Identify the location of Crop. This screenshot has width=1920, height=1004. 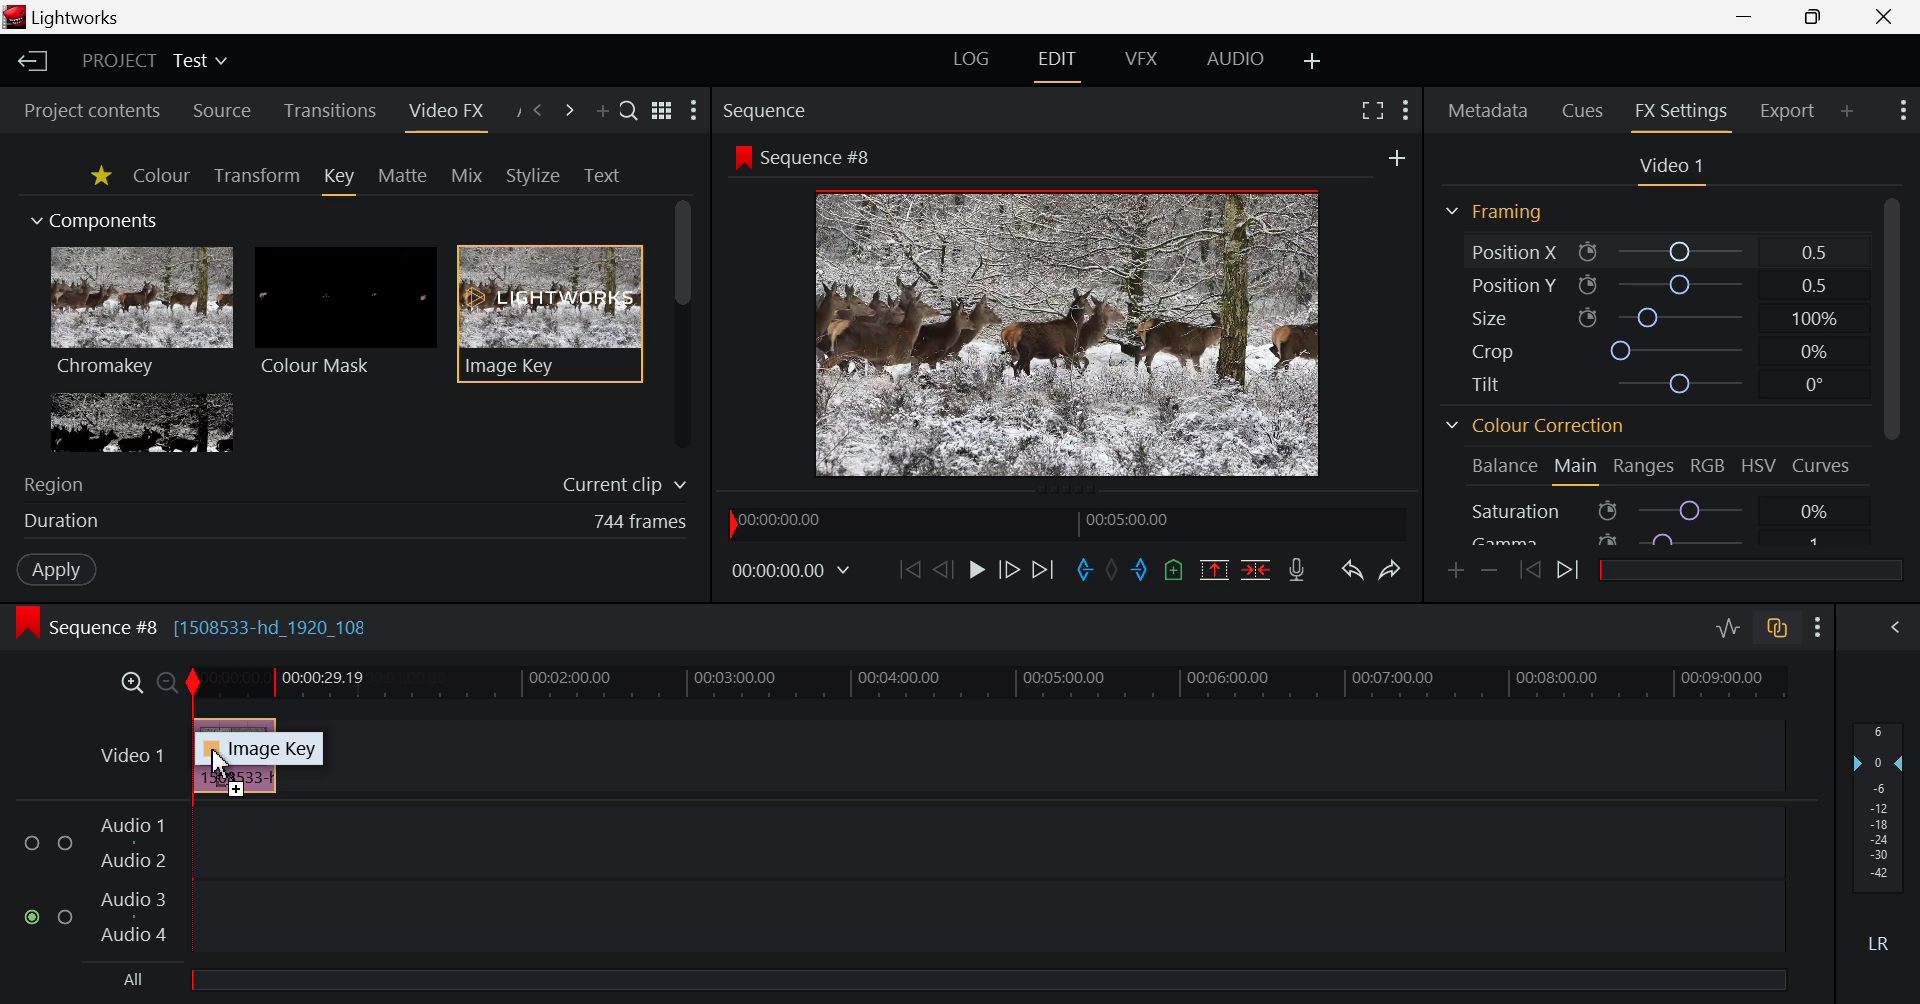
(1490, 351).